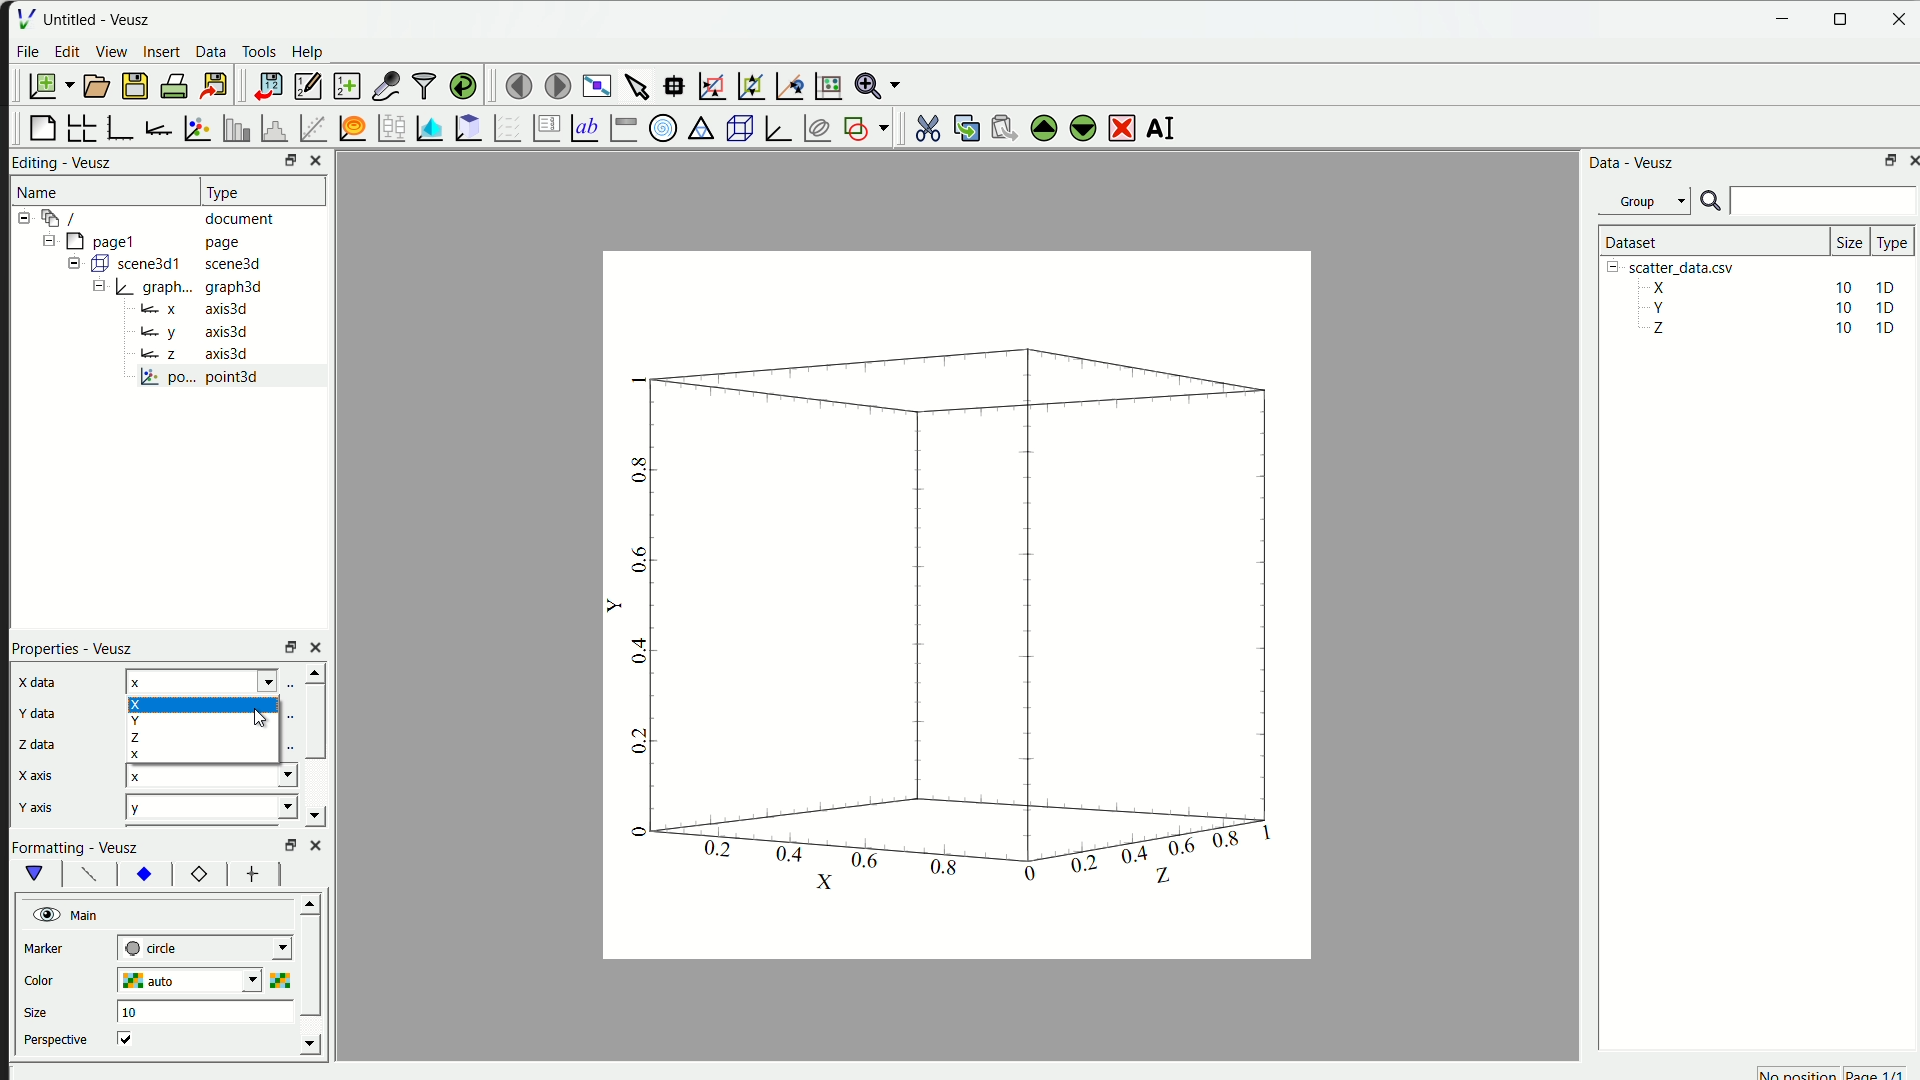  What do you see at coordinates (814, 127) in the screenshot?
I see `plot covariance ellipses` at bounding box center [814, 127].